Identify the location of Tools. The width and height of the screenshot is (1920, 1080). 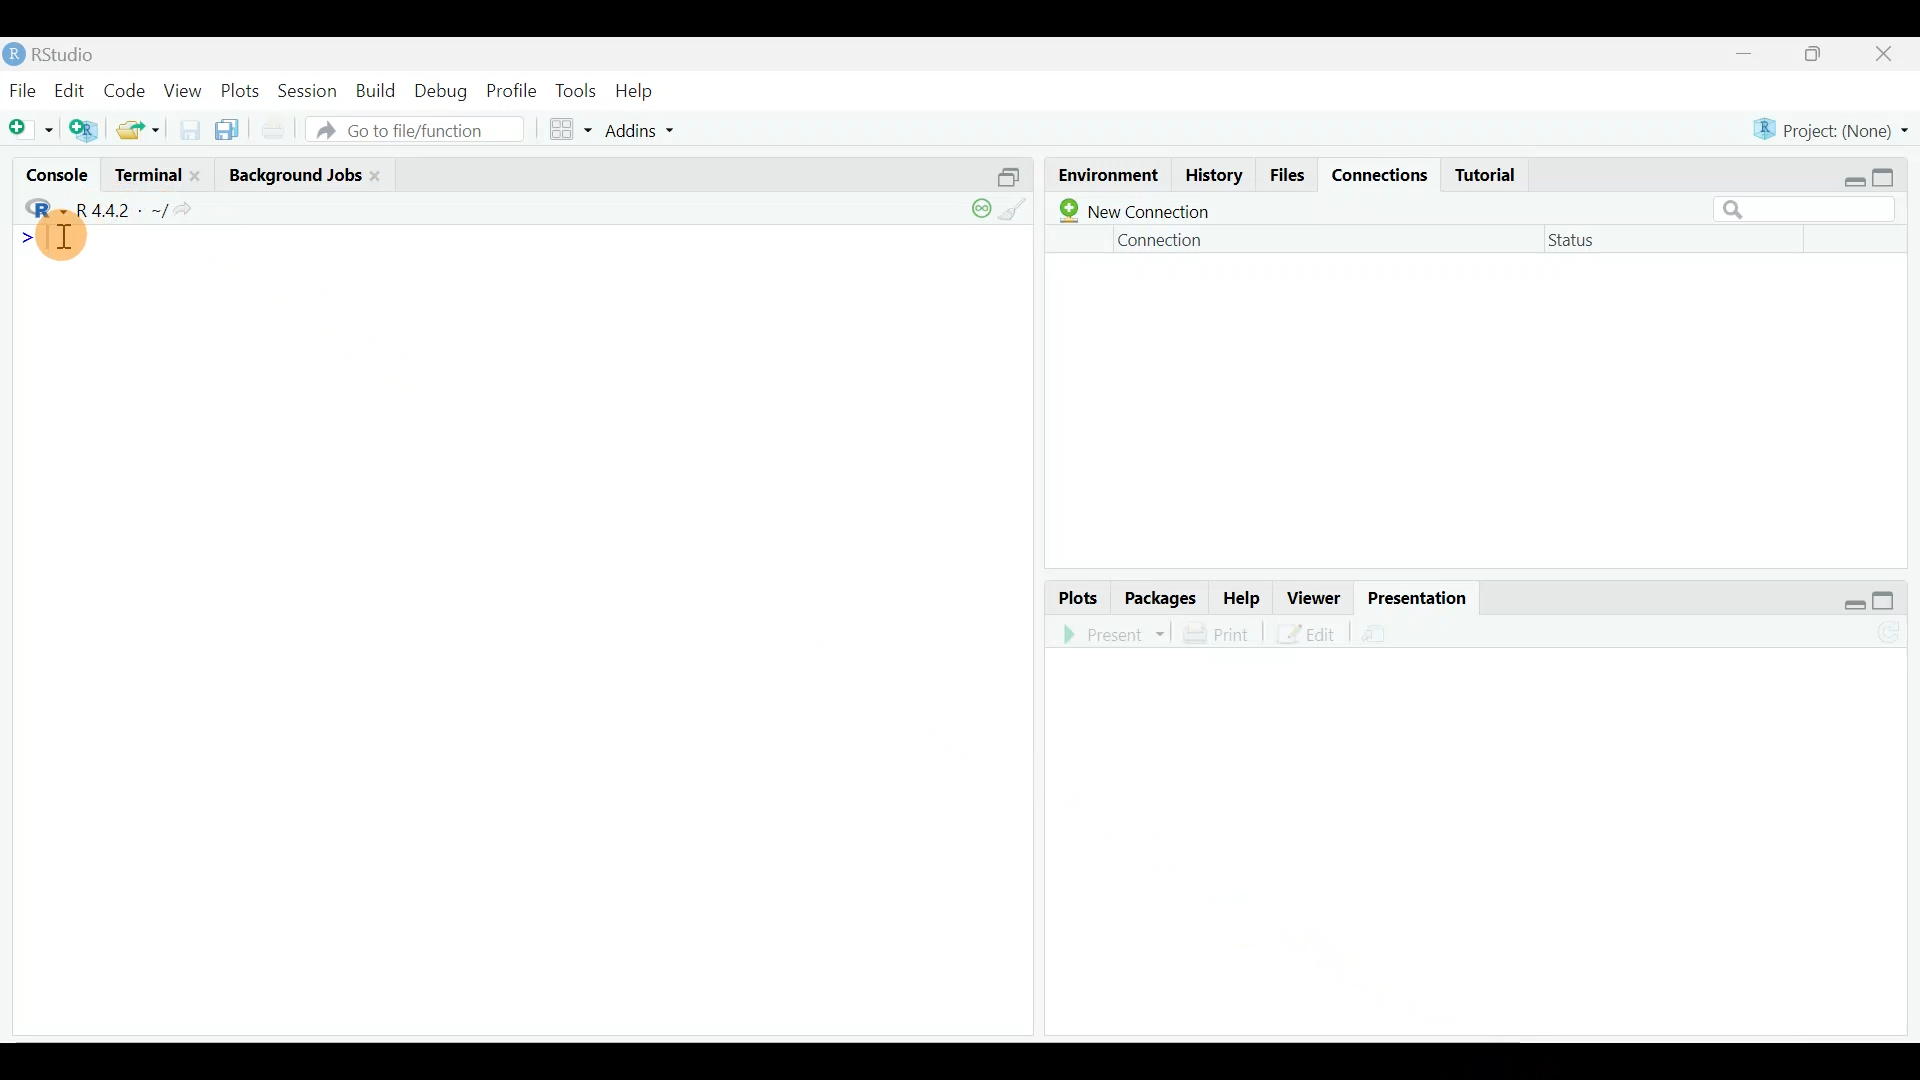
(577, 88).